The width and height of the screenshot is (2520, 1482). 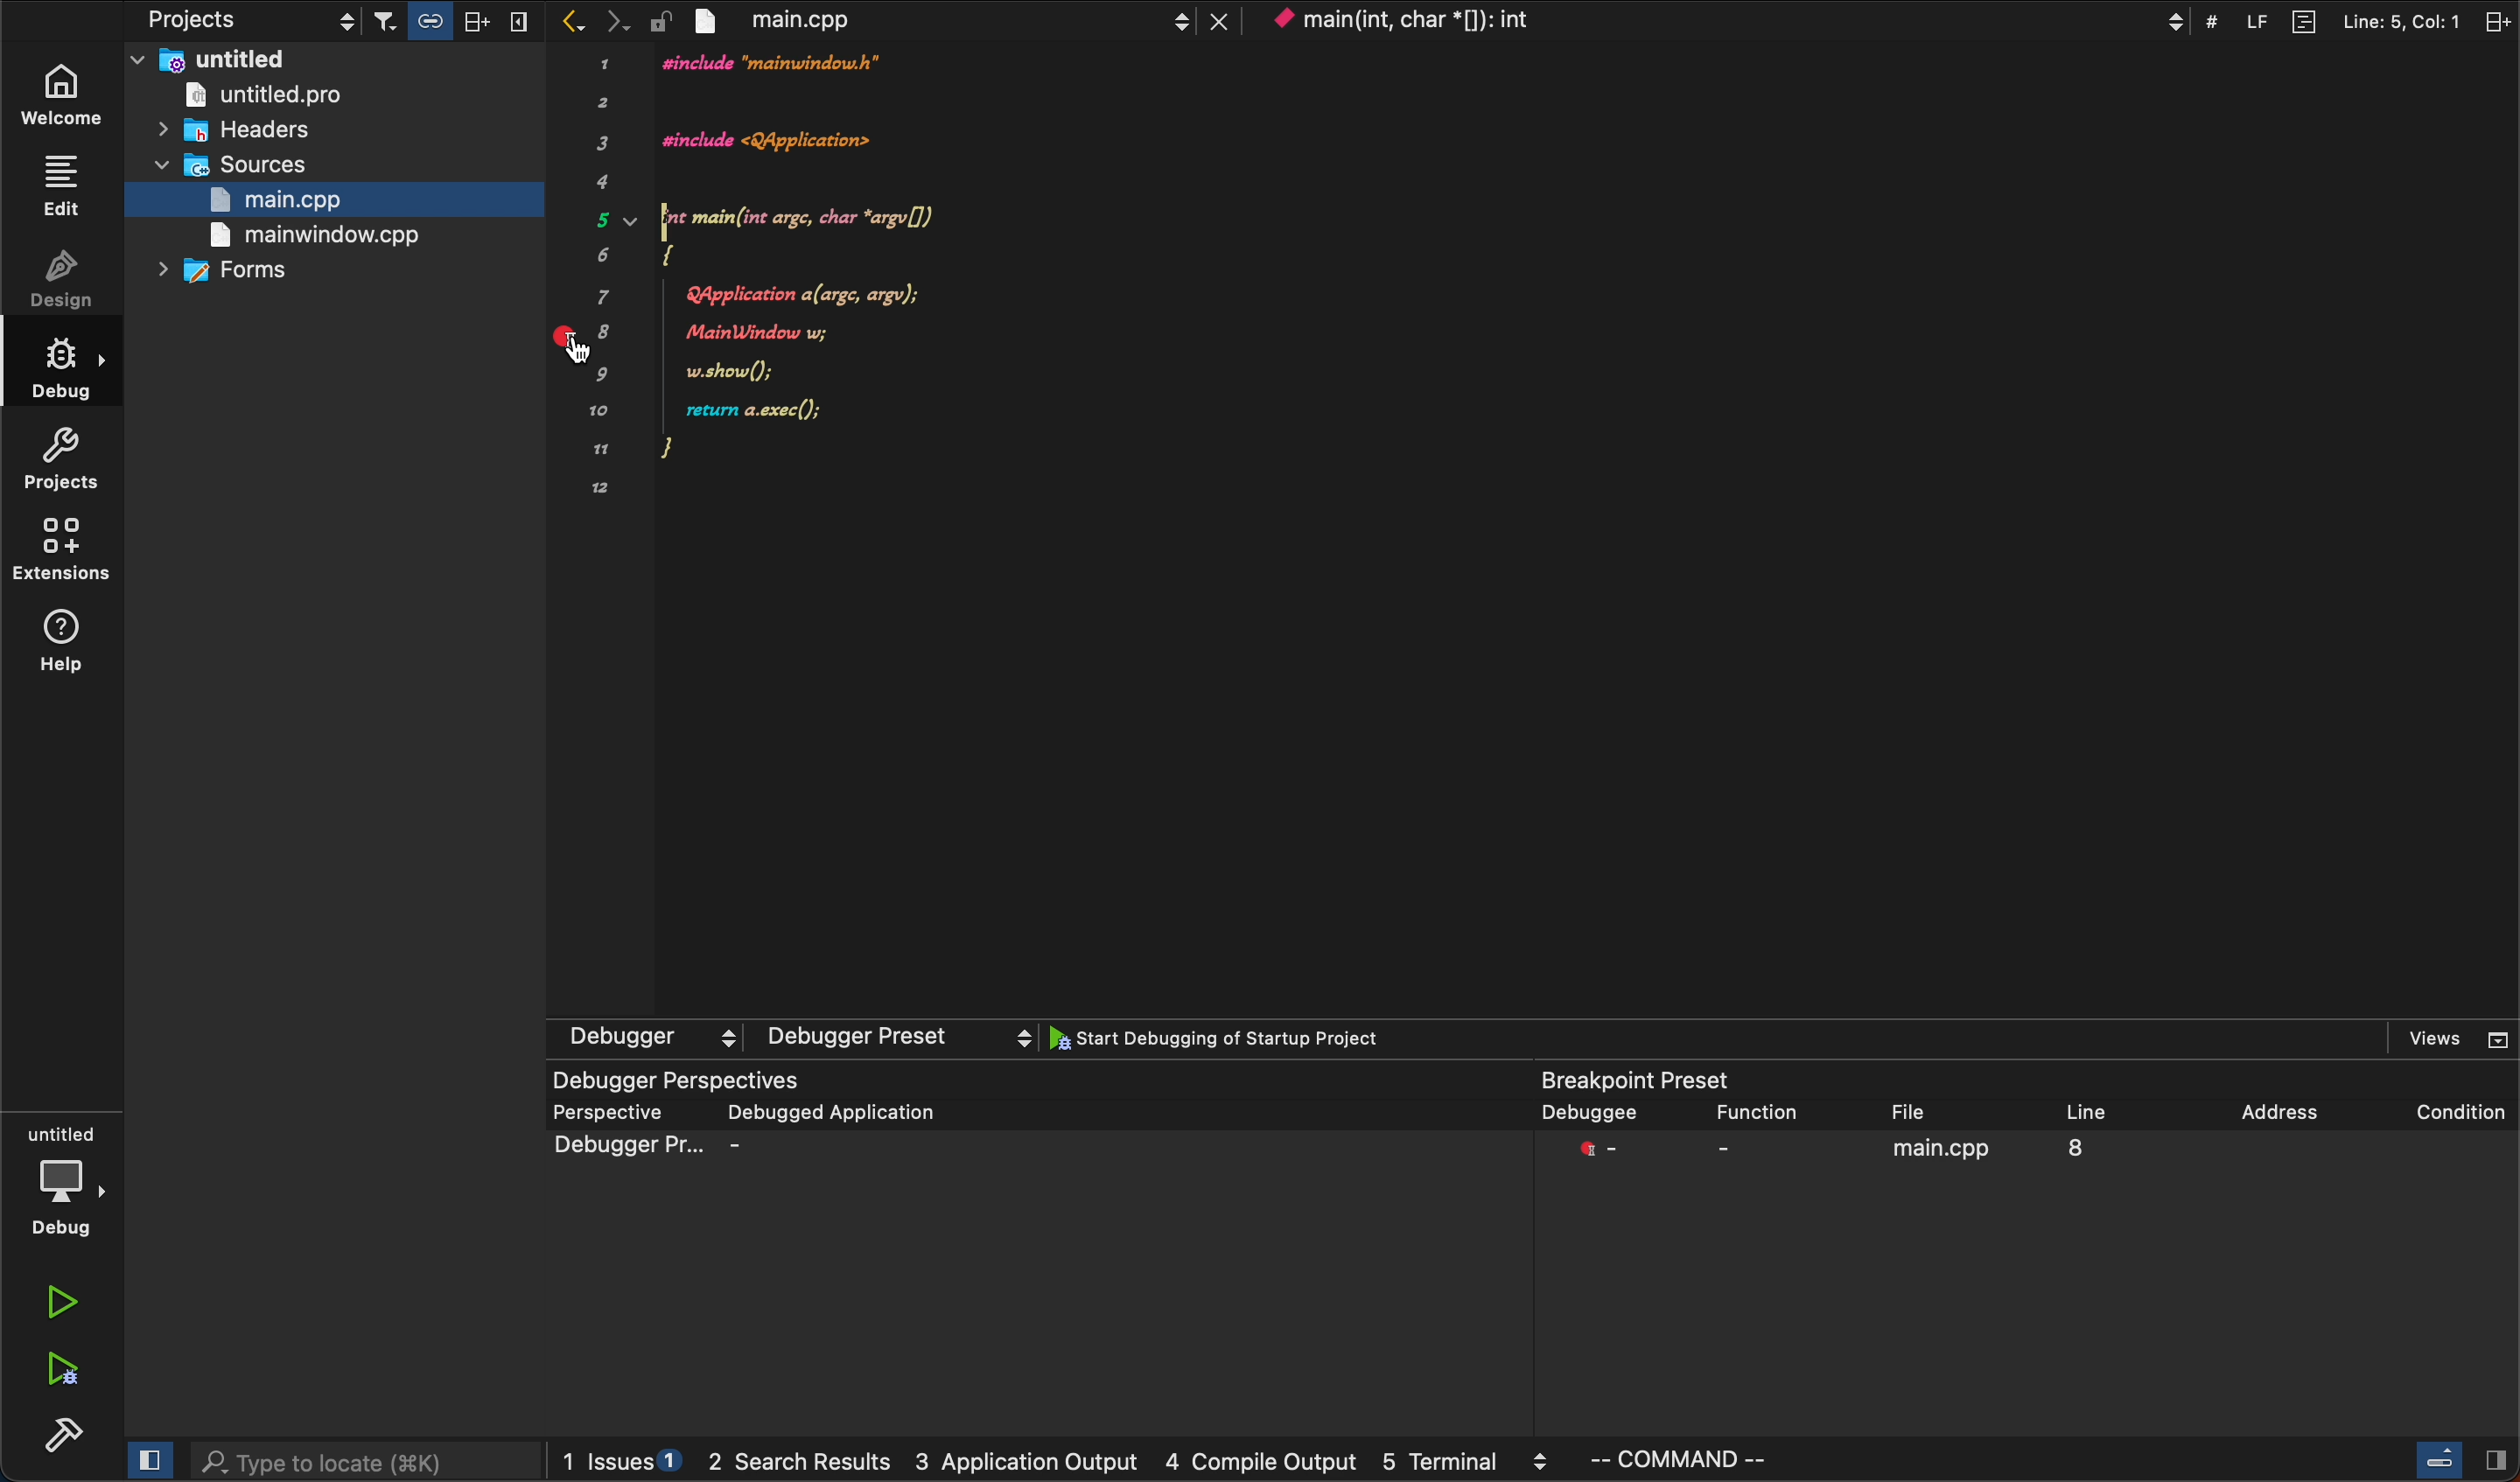 What do you see at coordinates (2035, 1161) in the screenshot?
I see `end point` at bounding box center [2035, 1161].